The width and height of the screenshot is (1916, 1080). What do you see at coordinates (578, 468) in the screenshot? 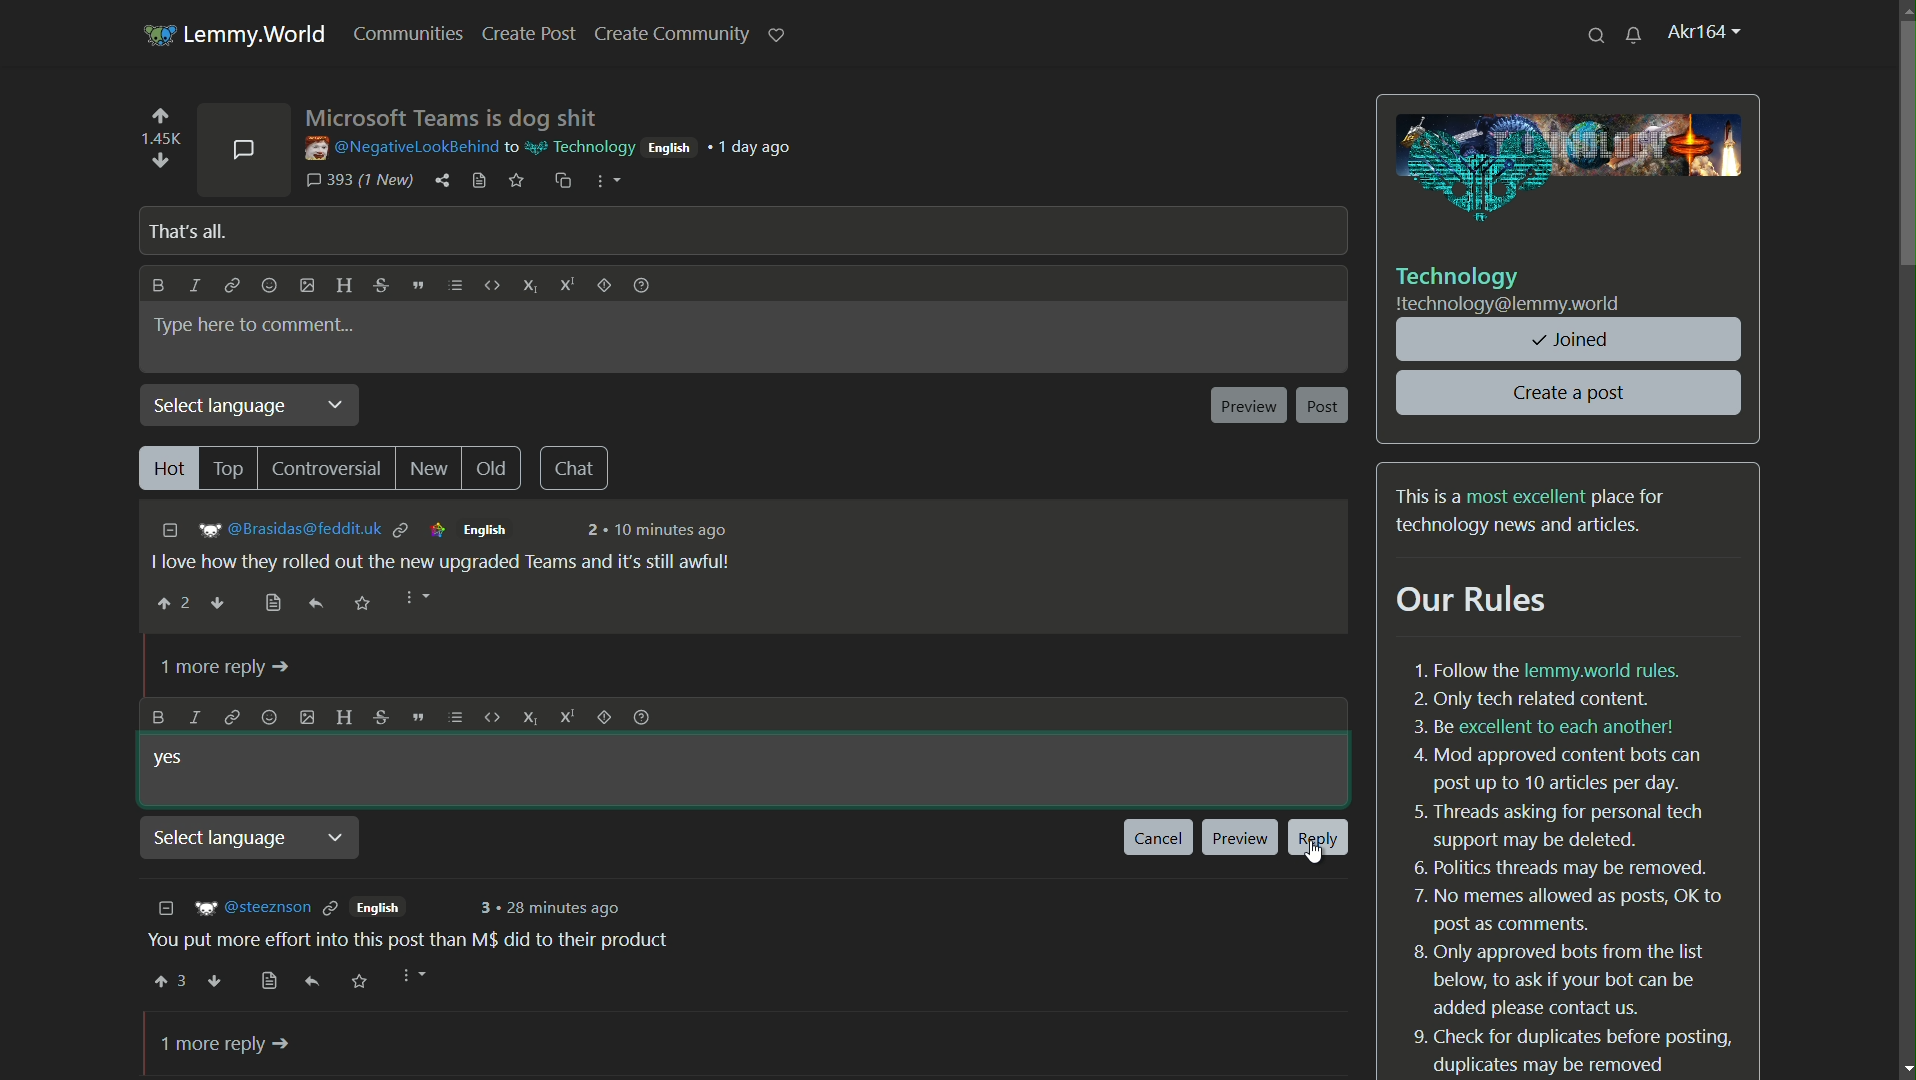
I see `chat` at bounding box center [578, 468].